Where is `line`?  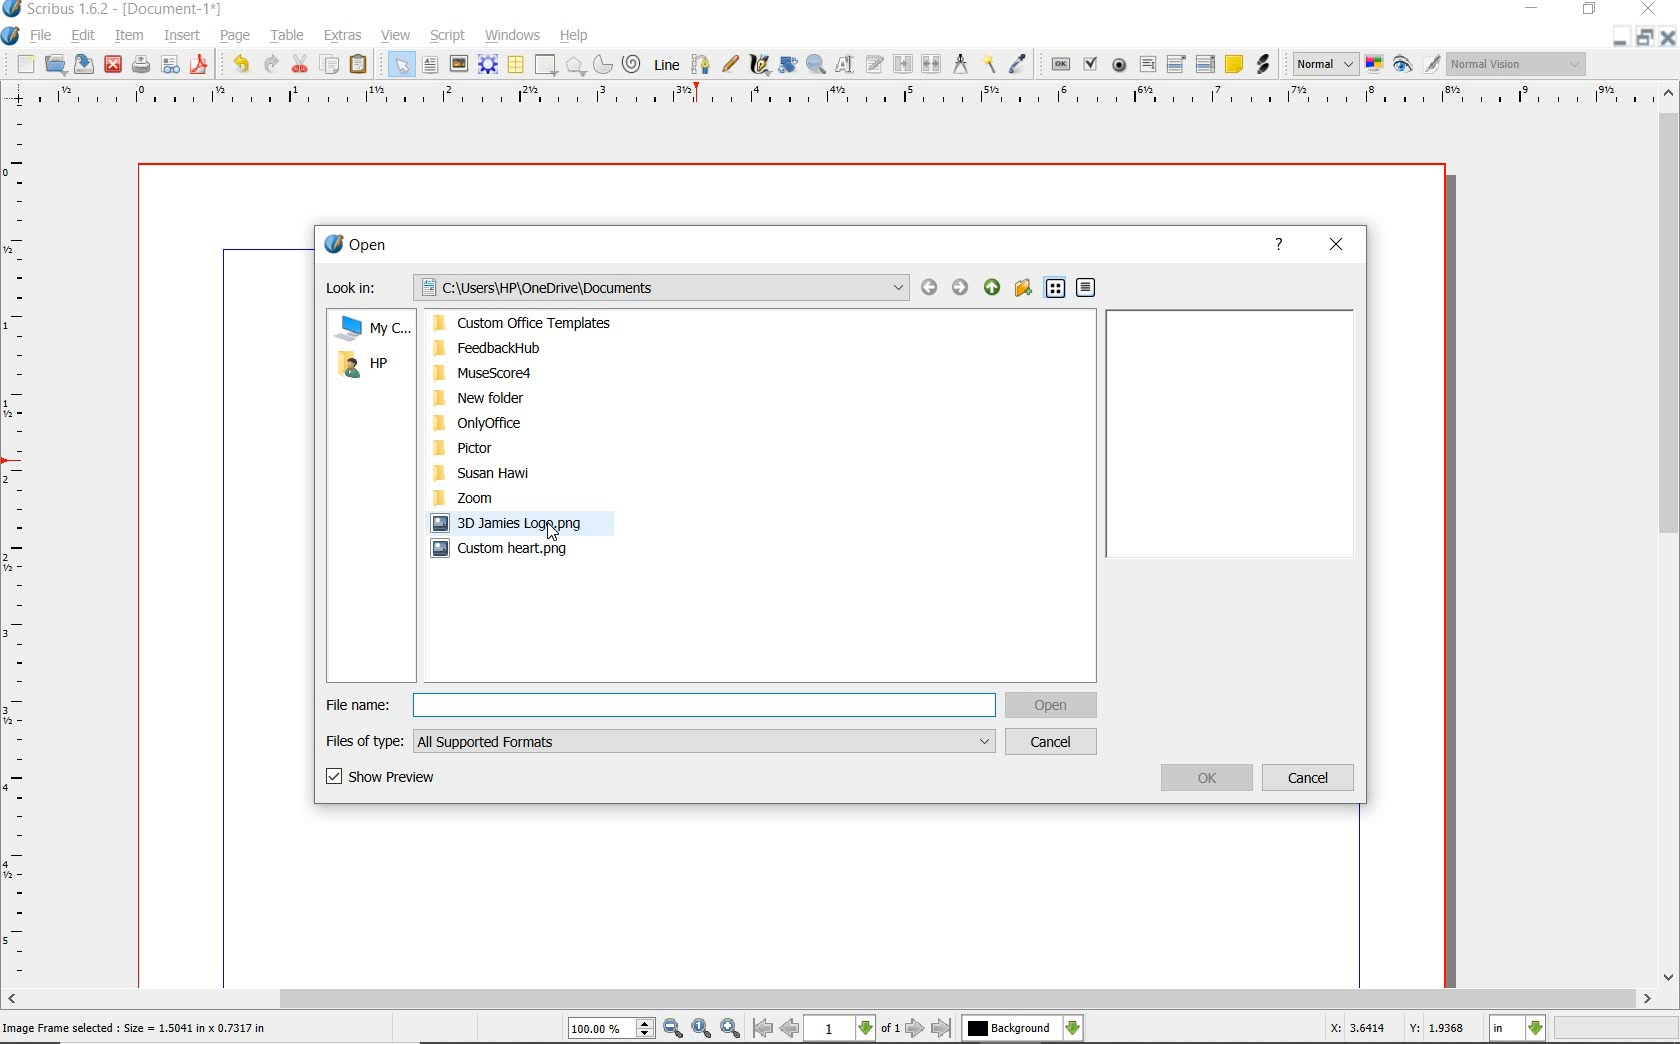 line is located at coordinates (667, 63).